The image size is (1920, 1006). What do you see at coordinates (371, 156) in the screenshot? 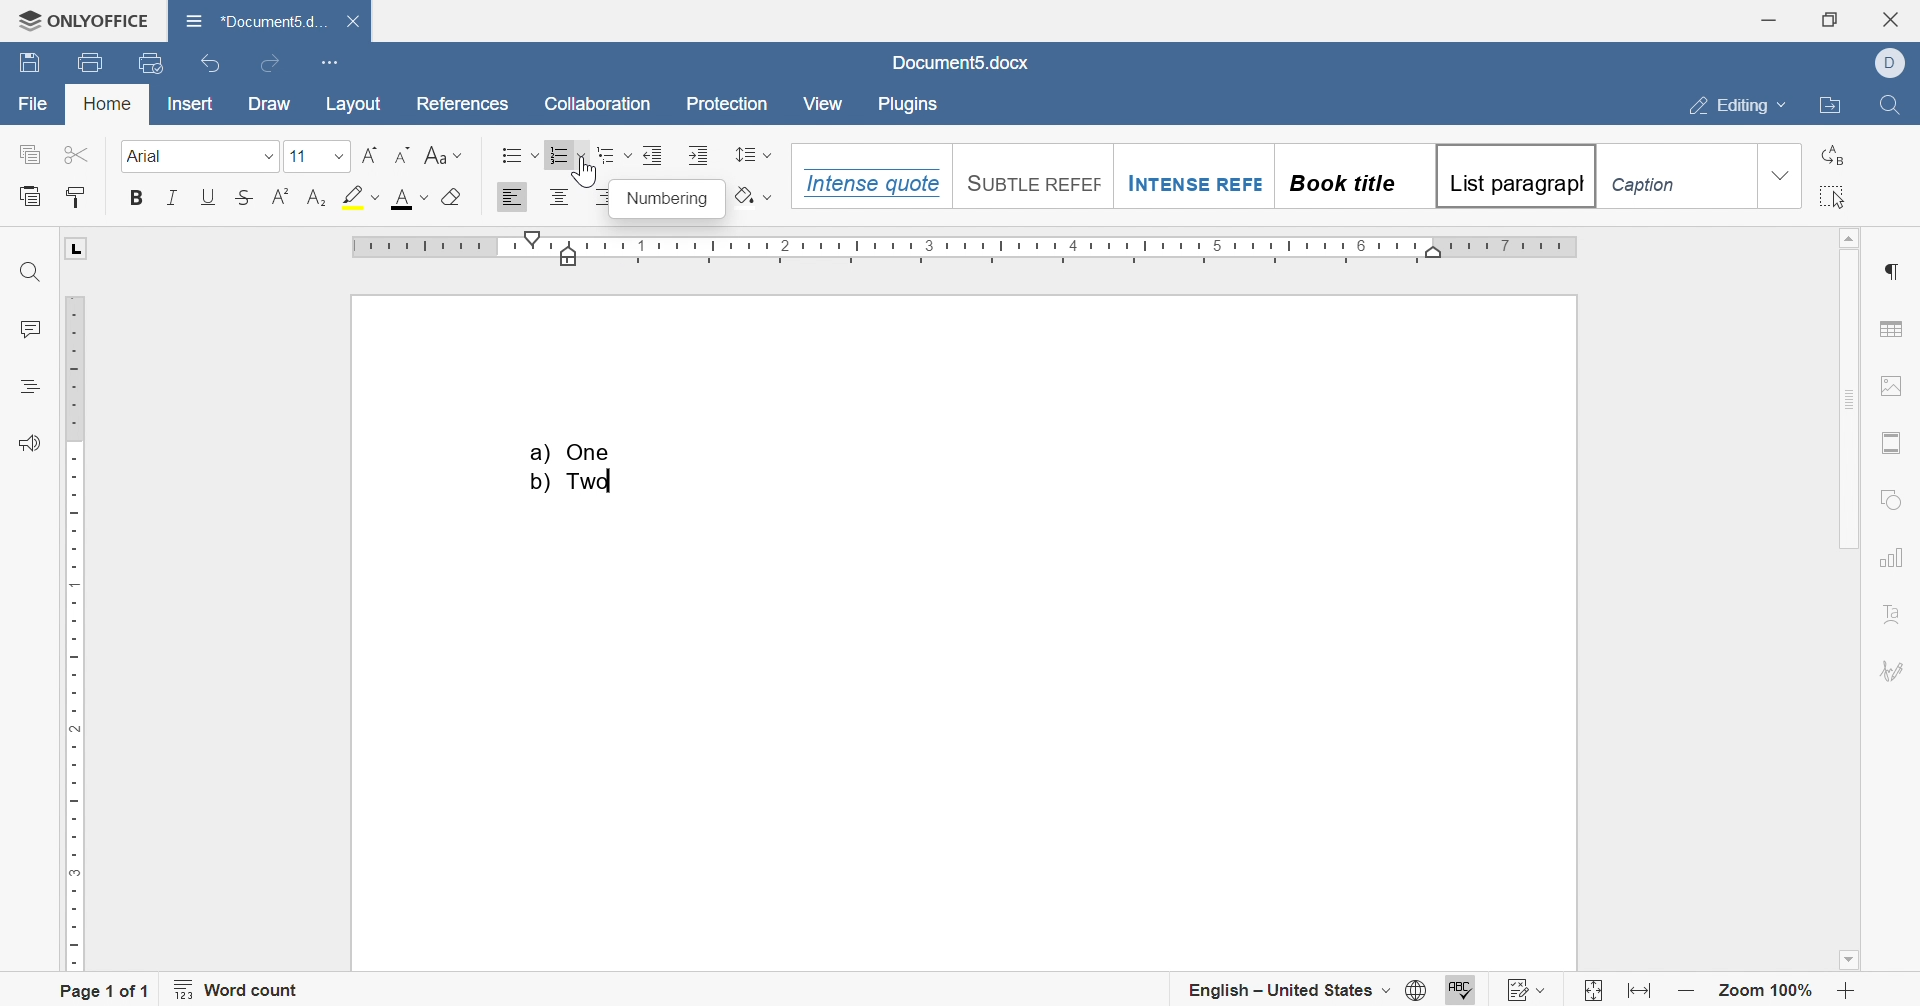
I see `Increment font size` at bounding box center [371, 156].